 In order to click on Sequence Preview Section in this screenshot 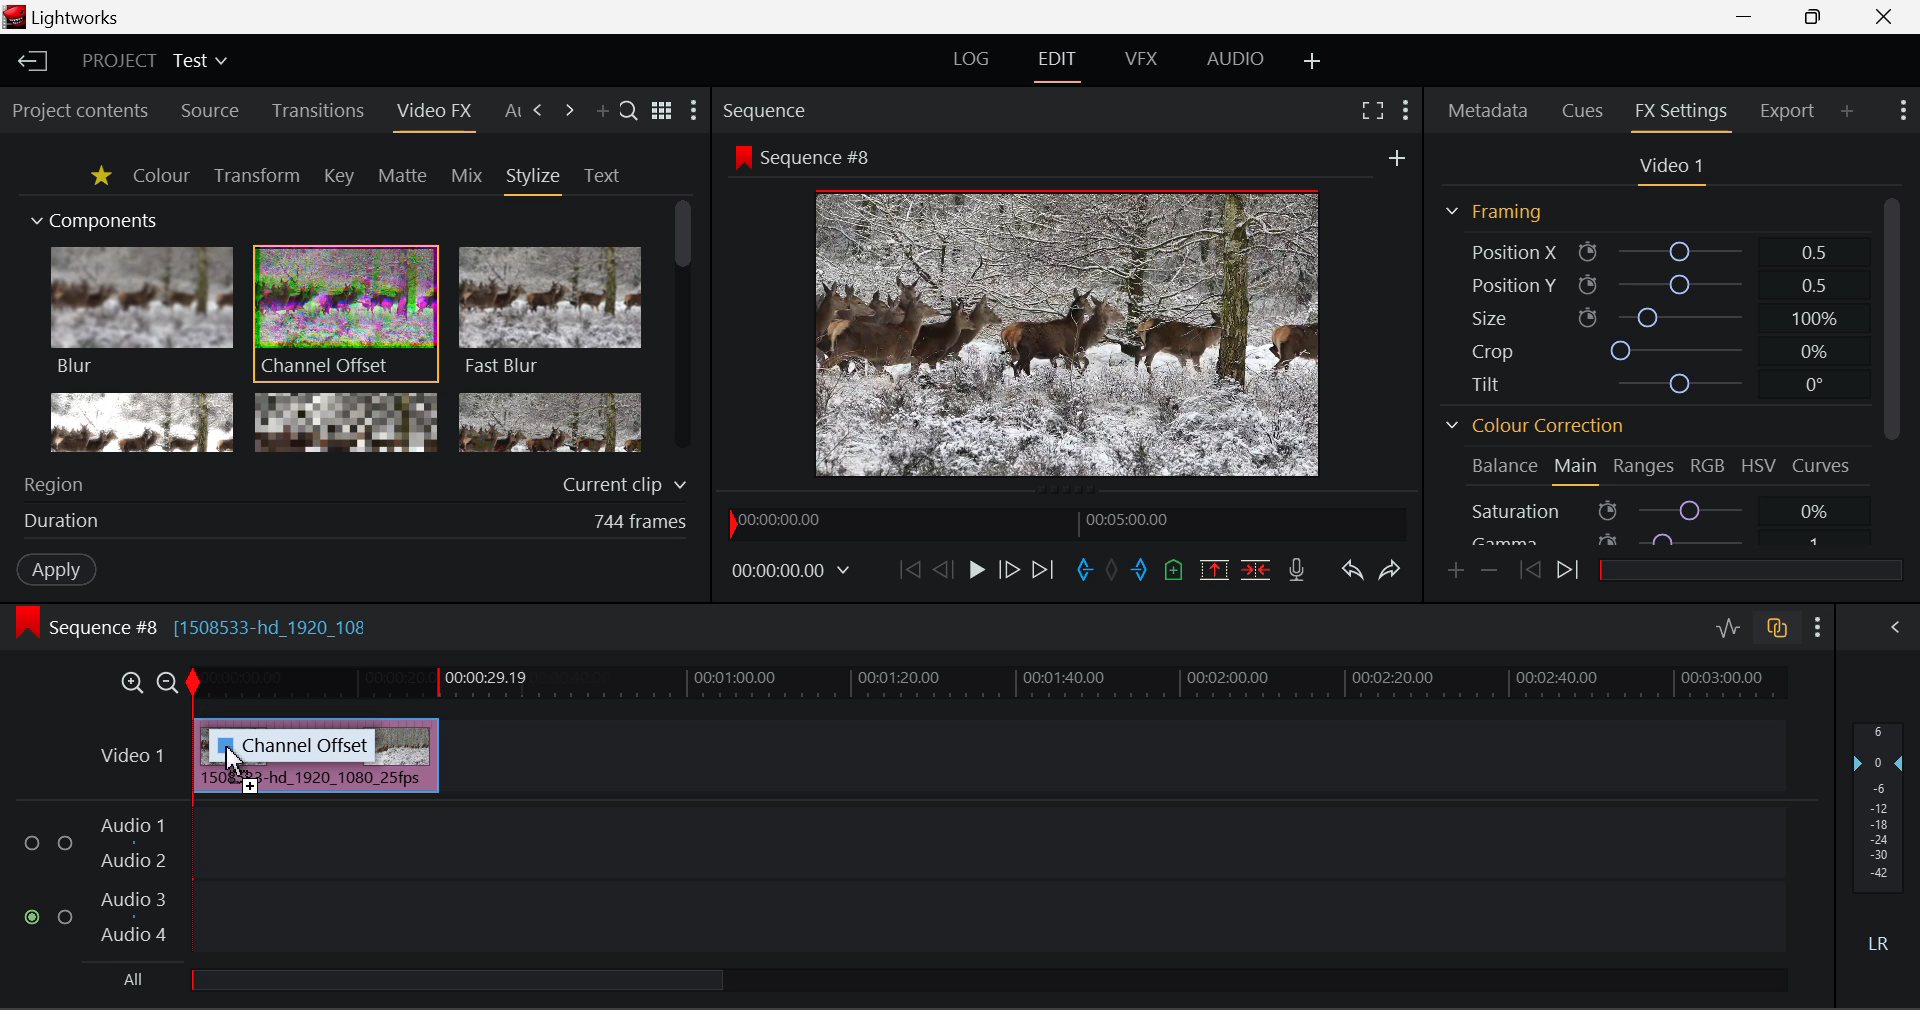, I will do `click(767, 109)`.